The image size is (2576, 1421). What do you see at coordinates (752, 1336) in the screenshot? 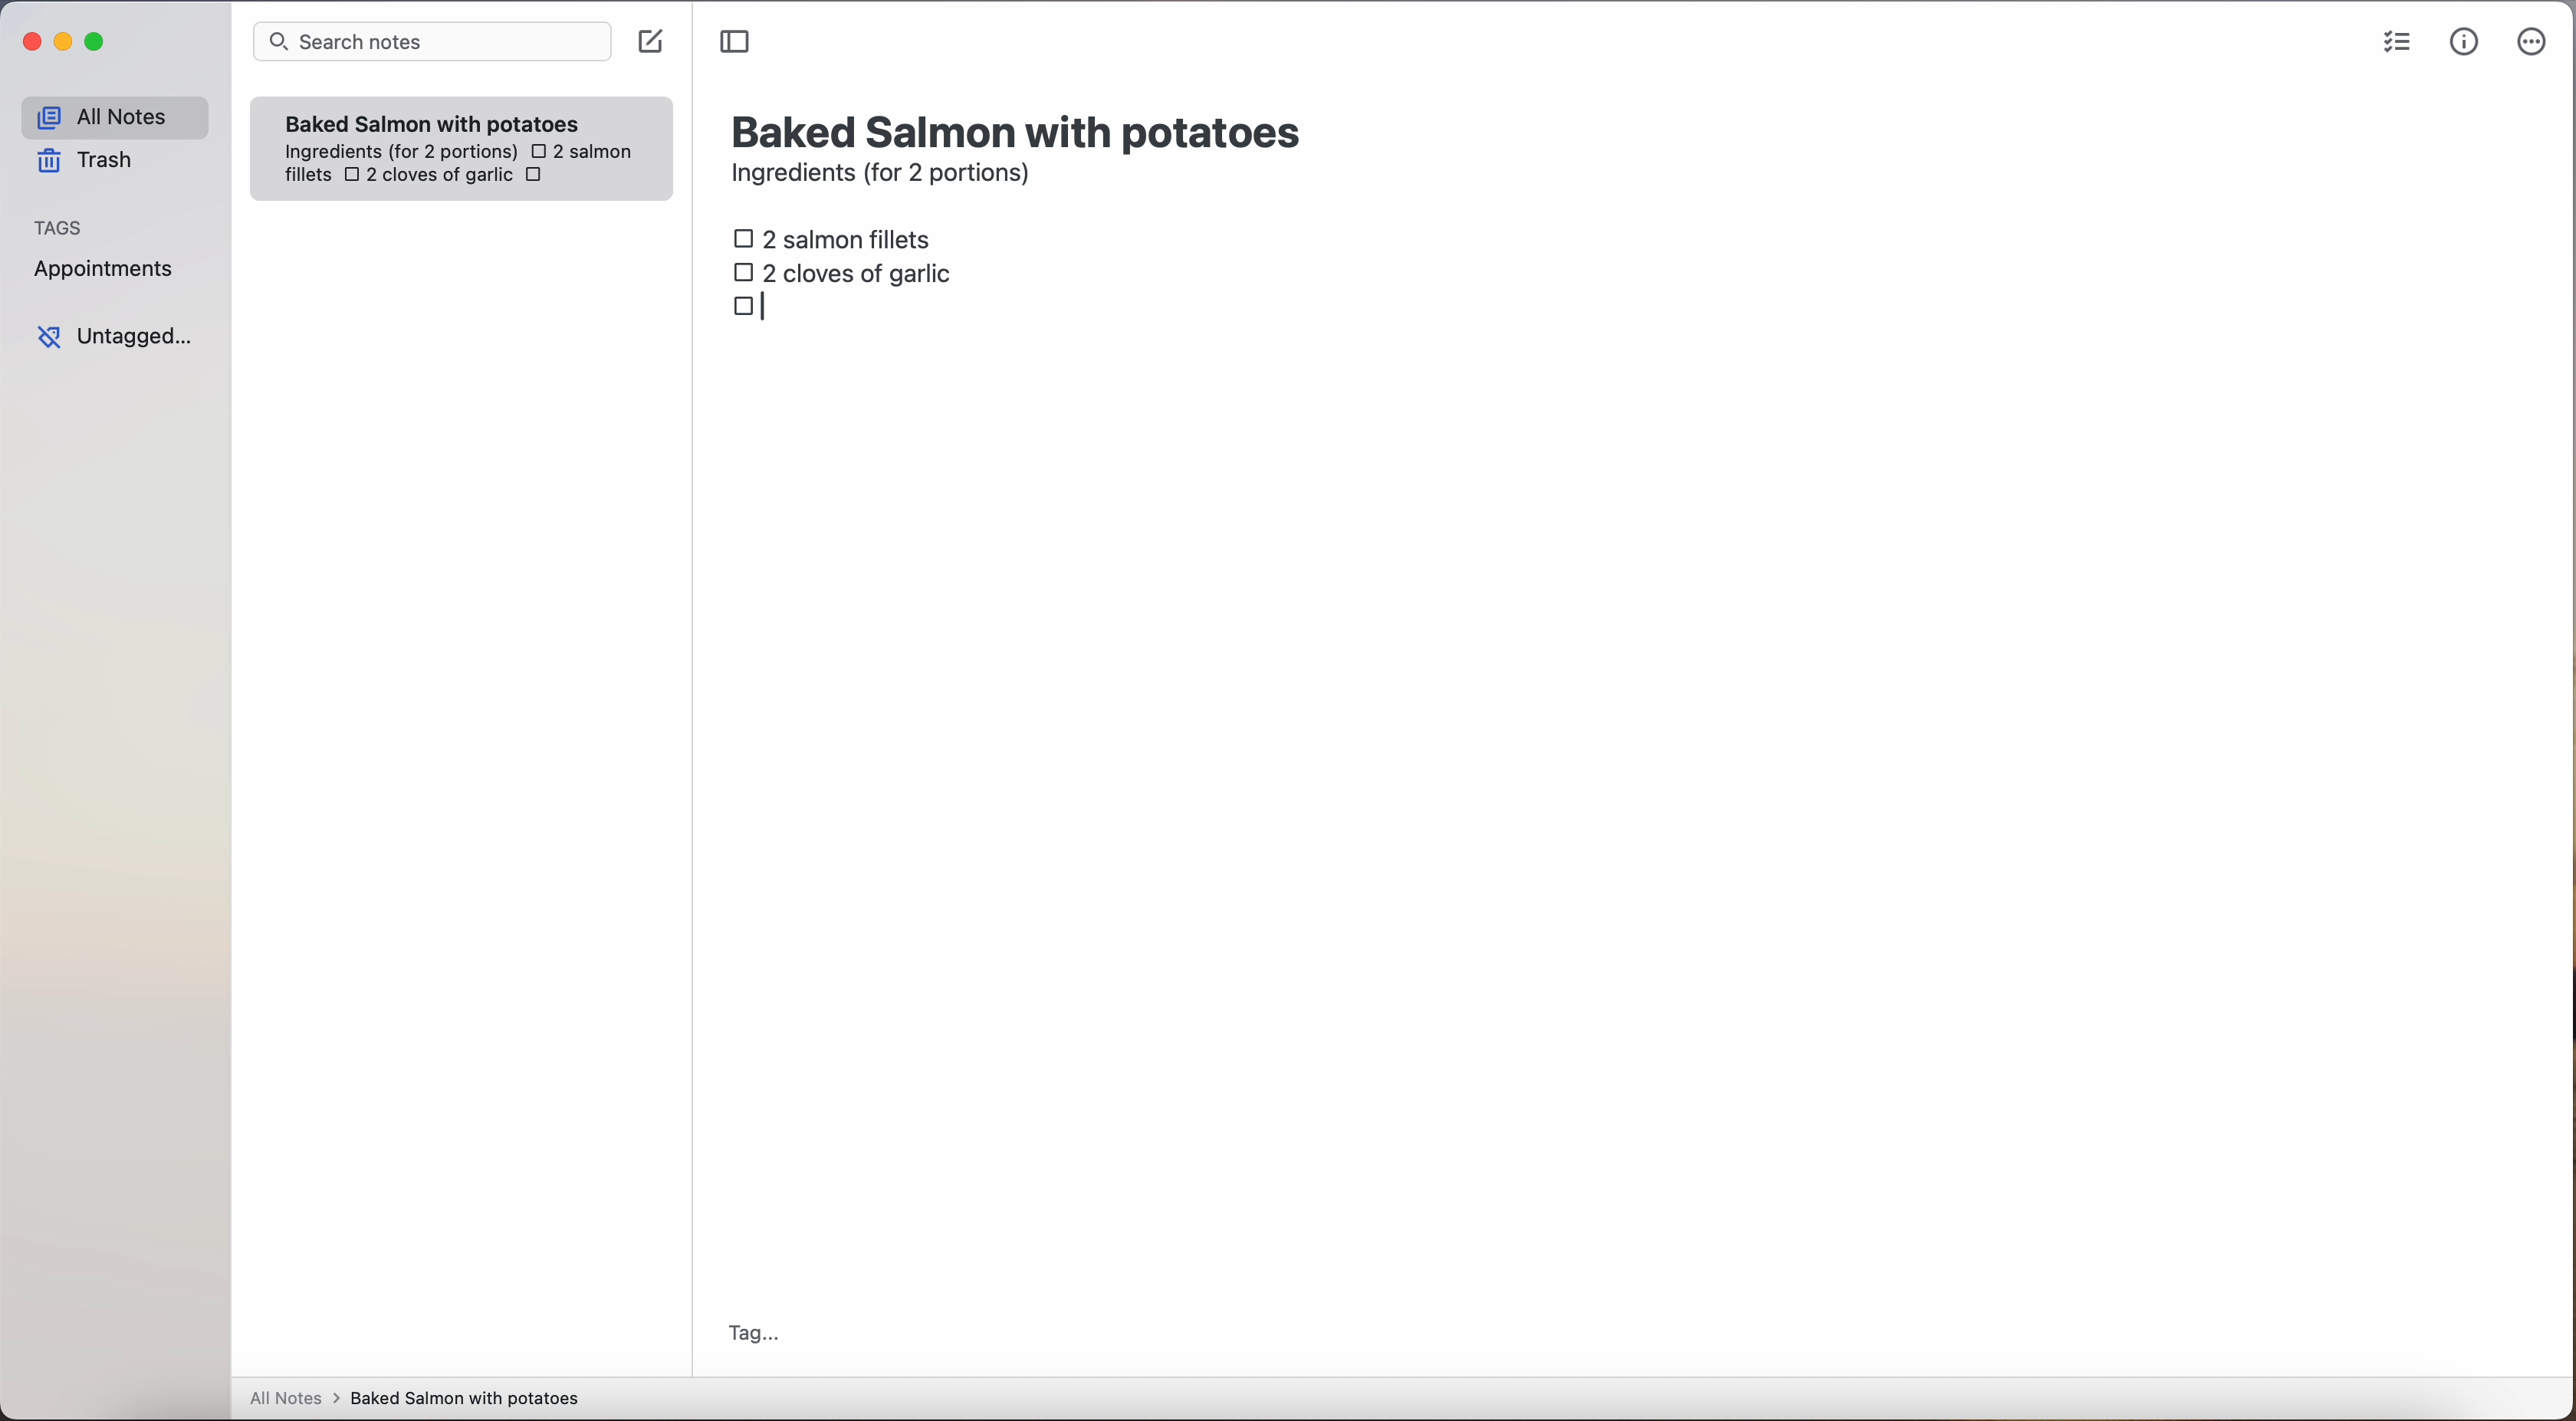
I see `tag` at bounding box center [752, 1336].